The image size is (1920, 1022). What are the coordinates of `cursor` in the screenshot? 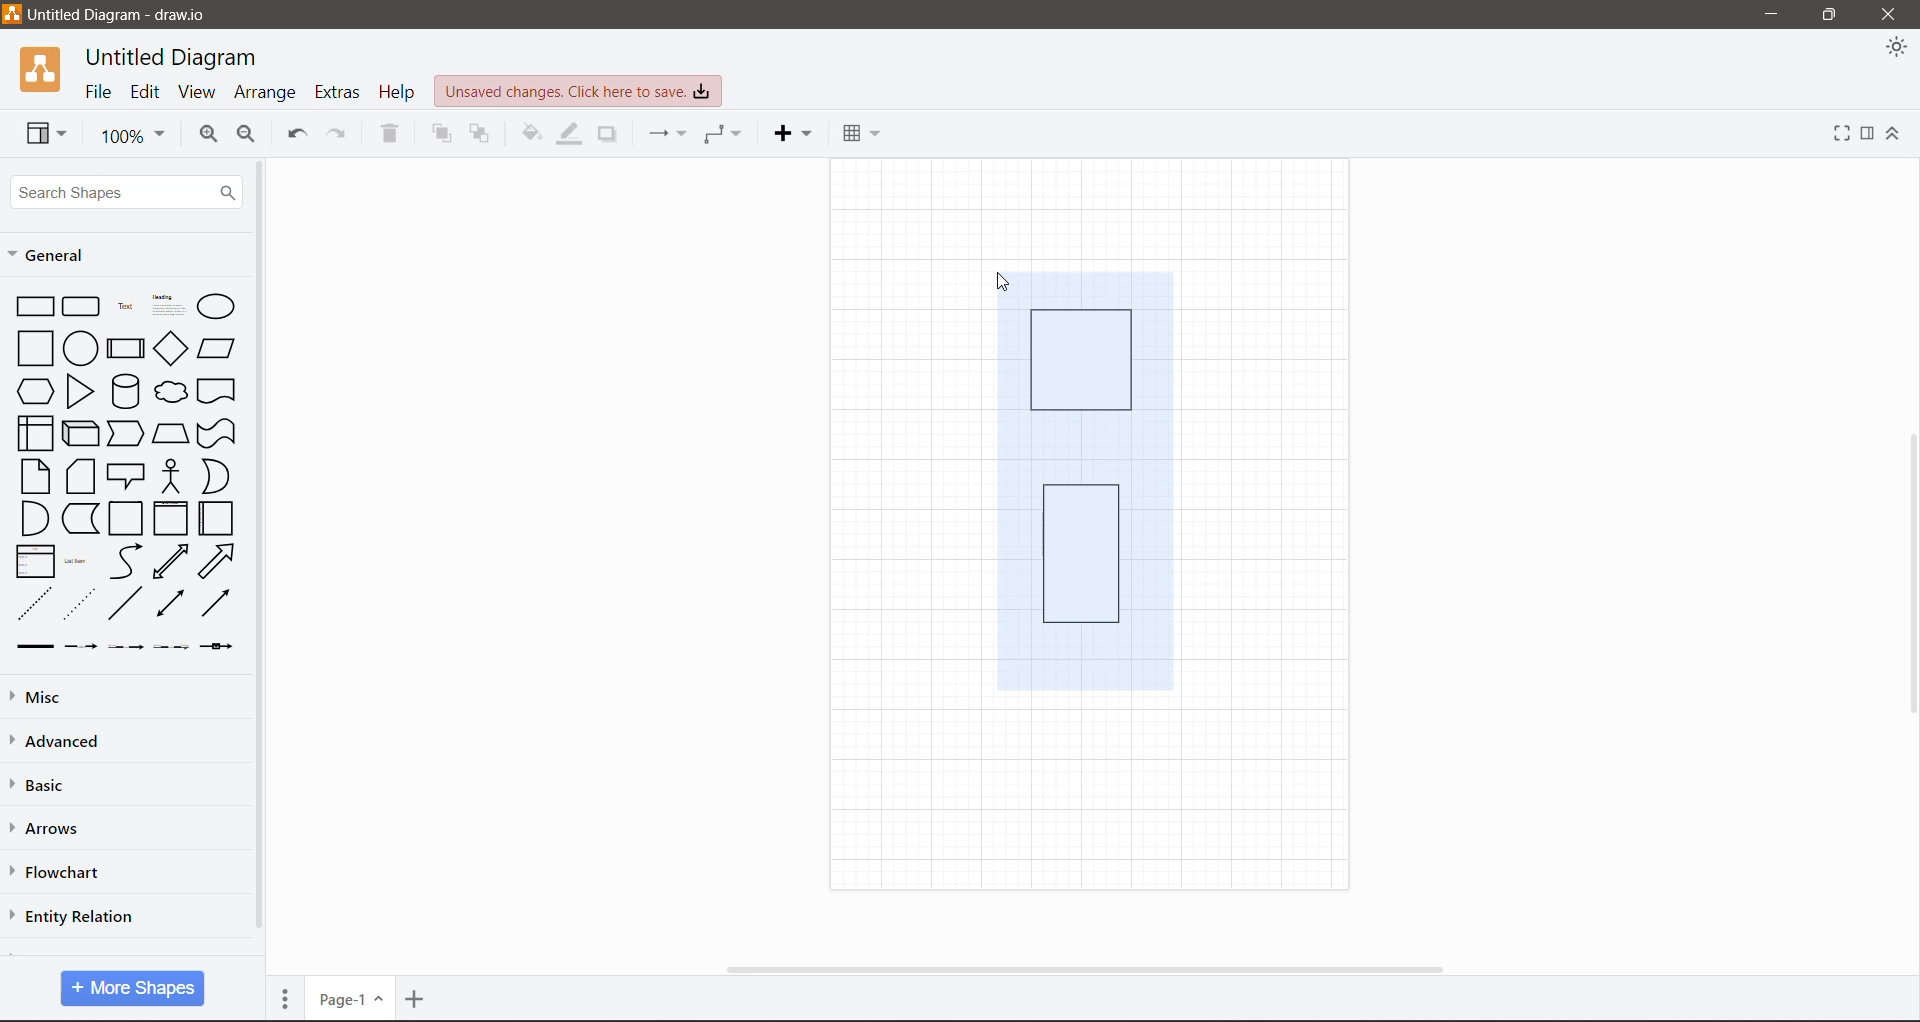 It's located at (1008, 283).